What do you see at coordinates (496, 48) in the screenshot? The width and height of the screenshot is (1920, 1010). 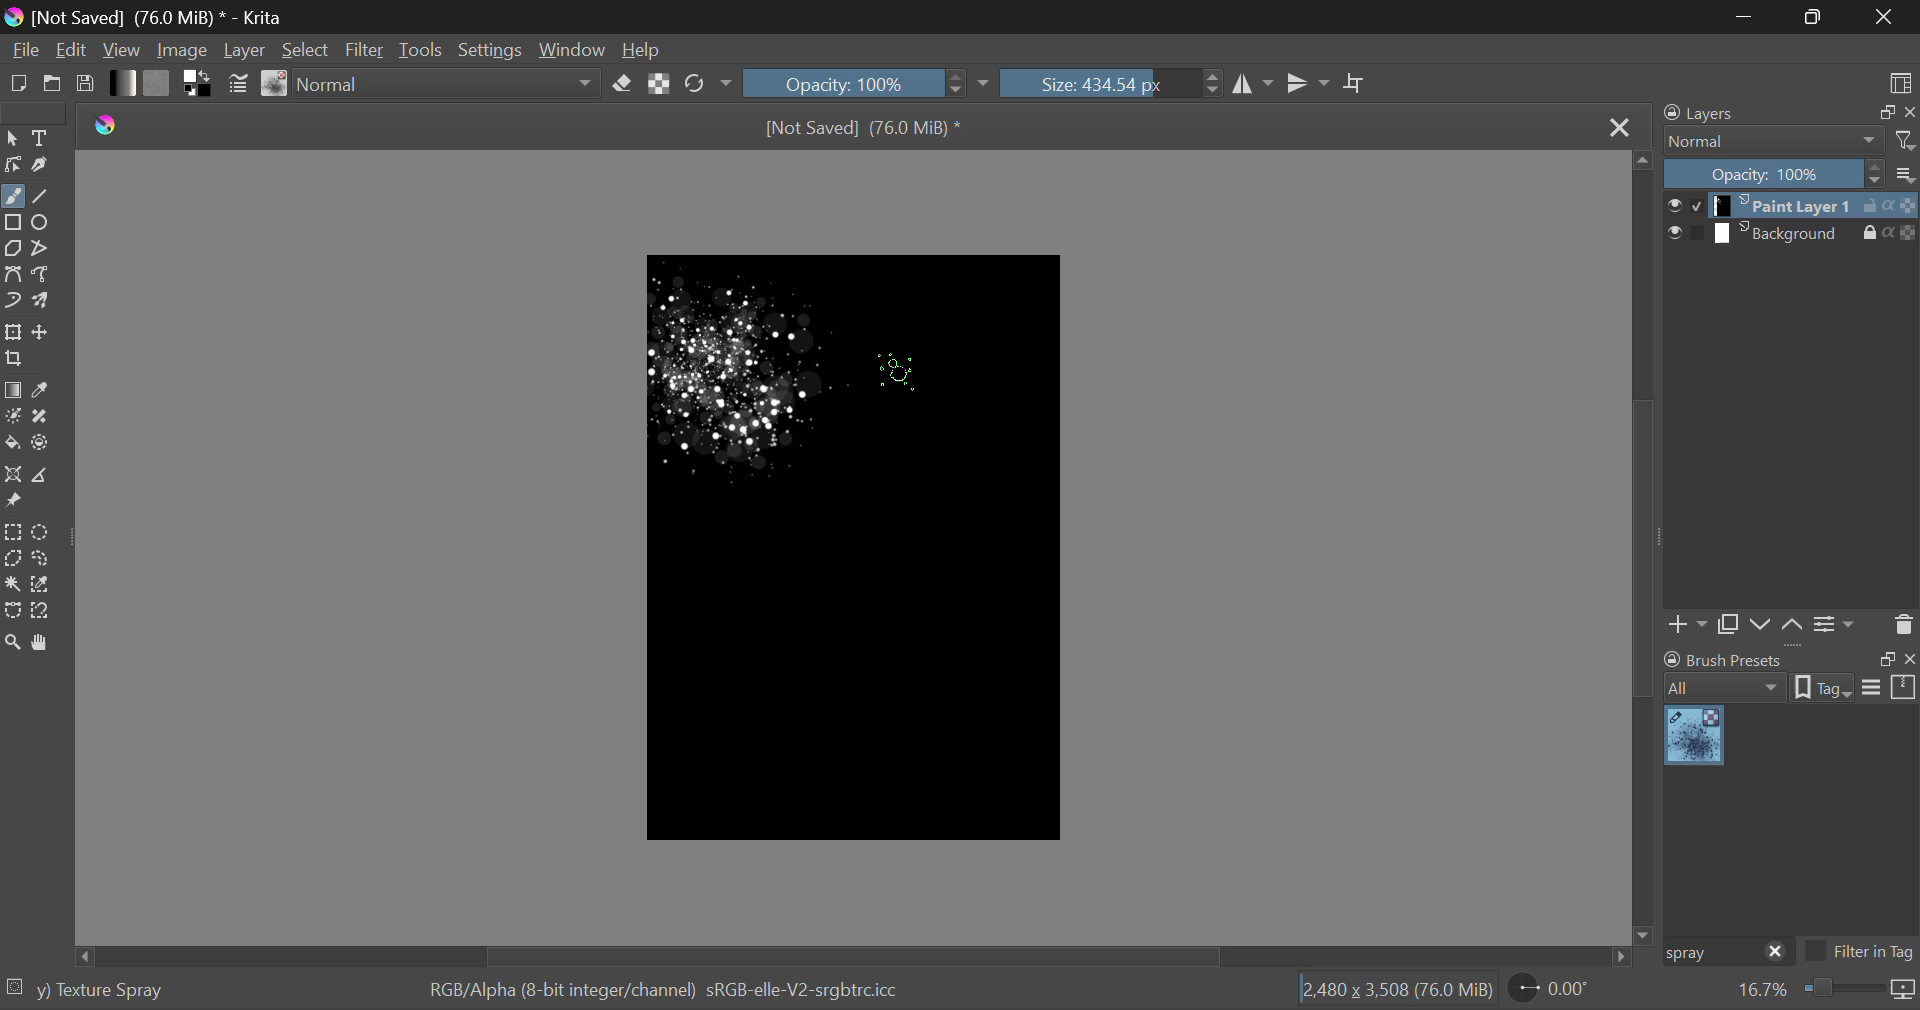 I see `Settings` at bounding box center [496, 48].